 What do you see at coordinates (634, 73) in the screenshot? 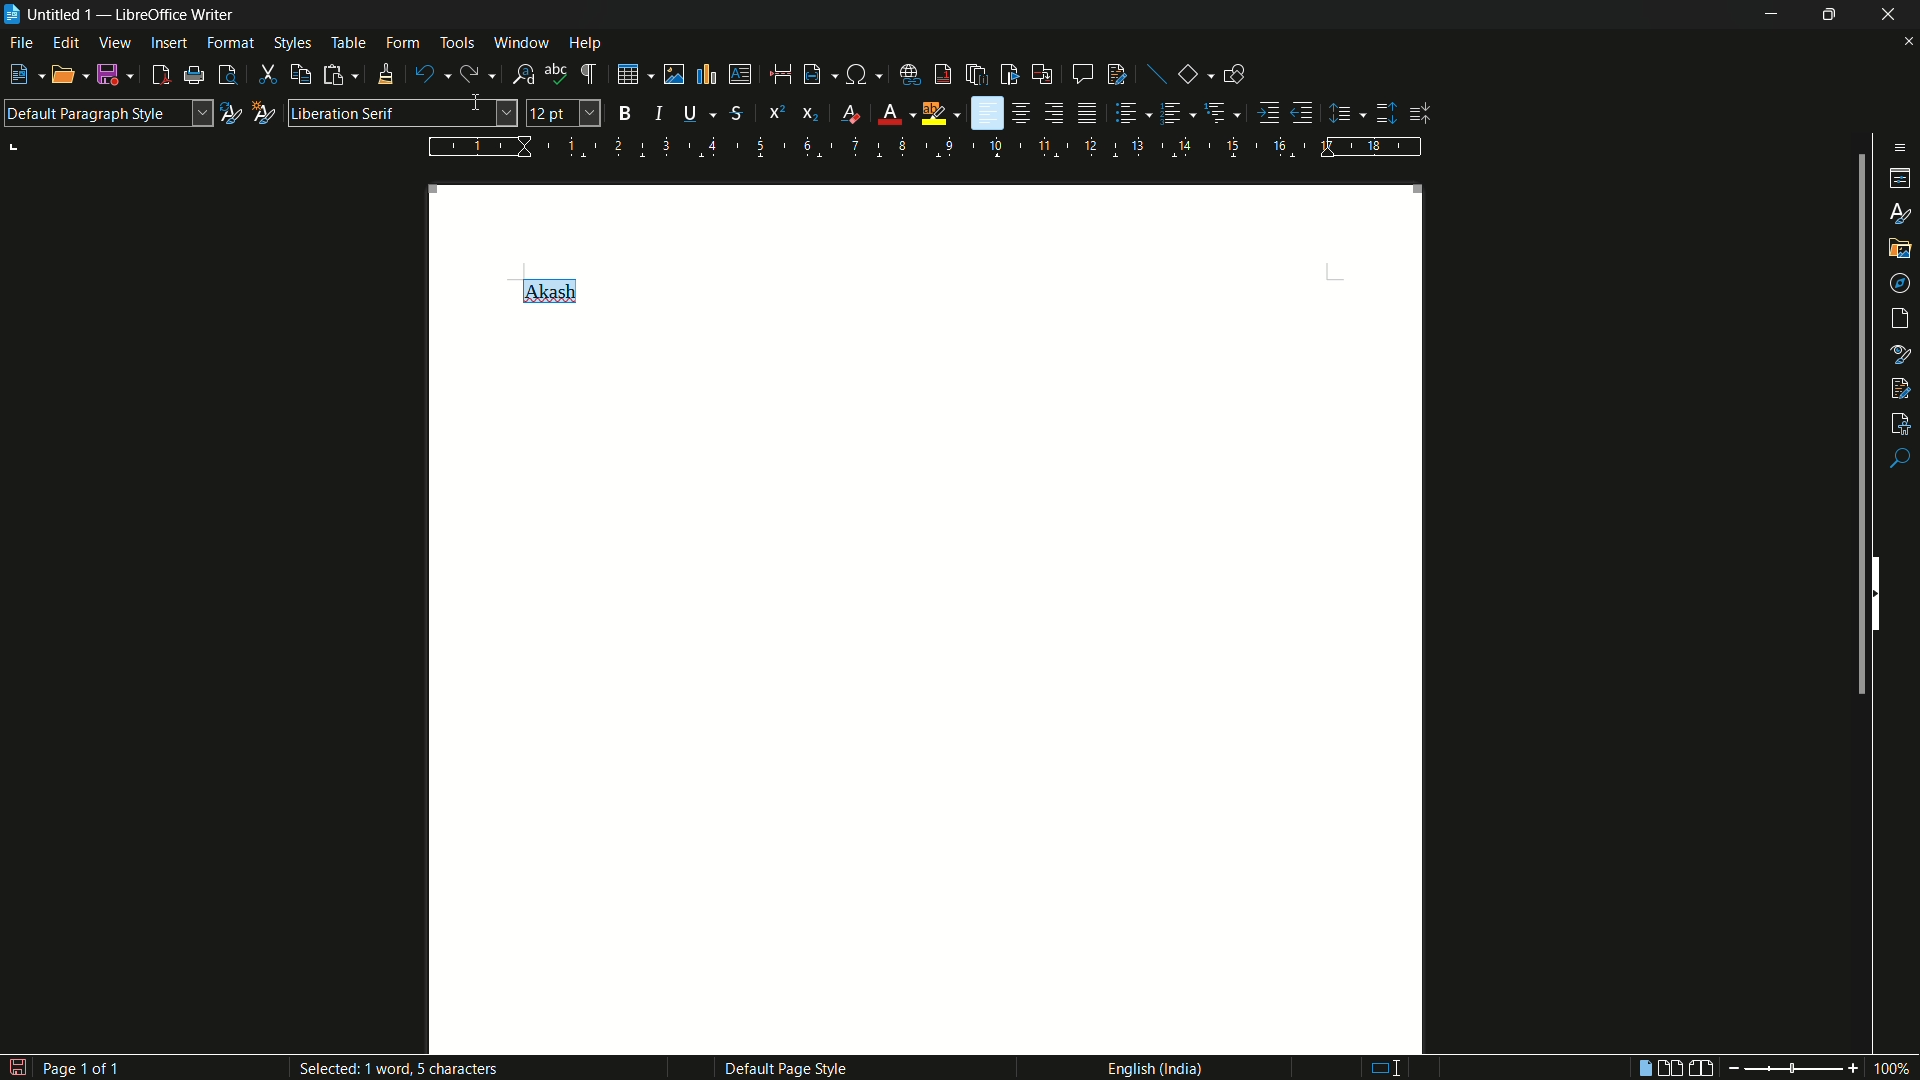
I see `insert table` at bounding box center [634, 73].